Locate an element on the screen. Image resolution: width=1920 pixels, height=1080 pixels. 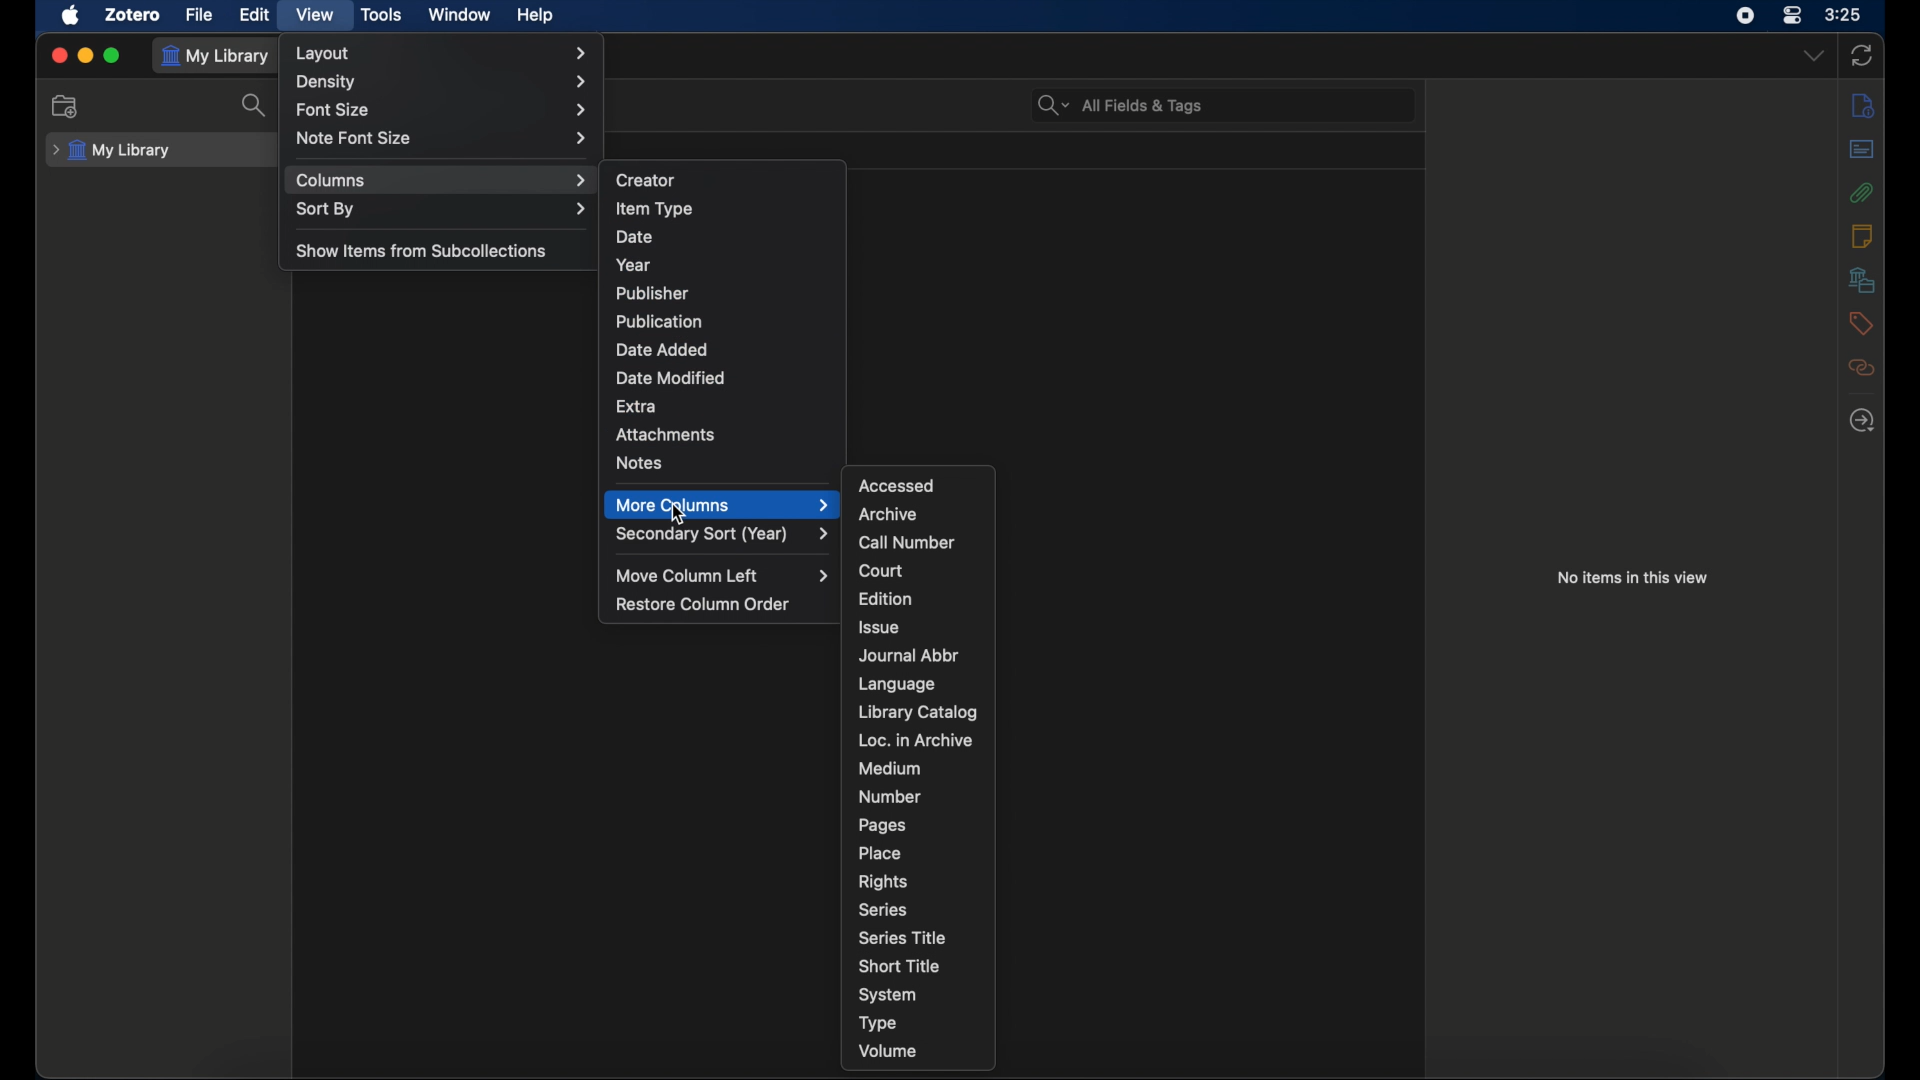
file is located at coordinates (198, 14).